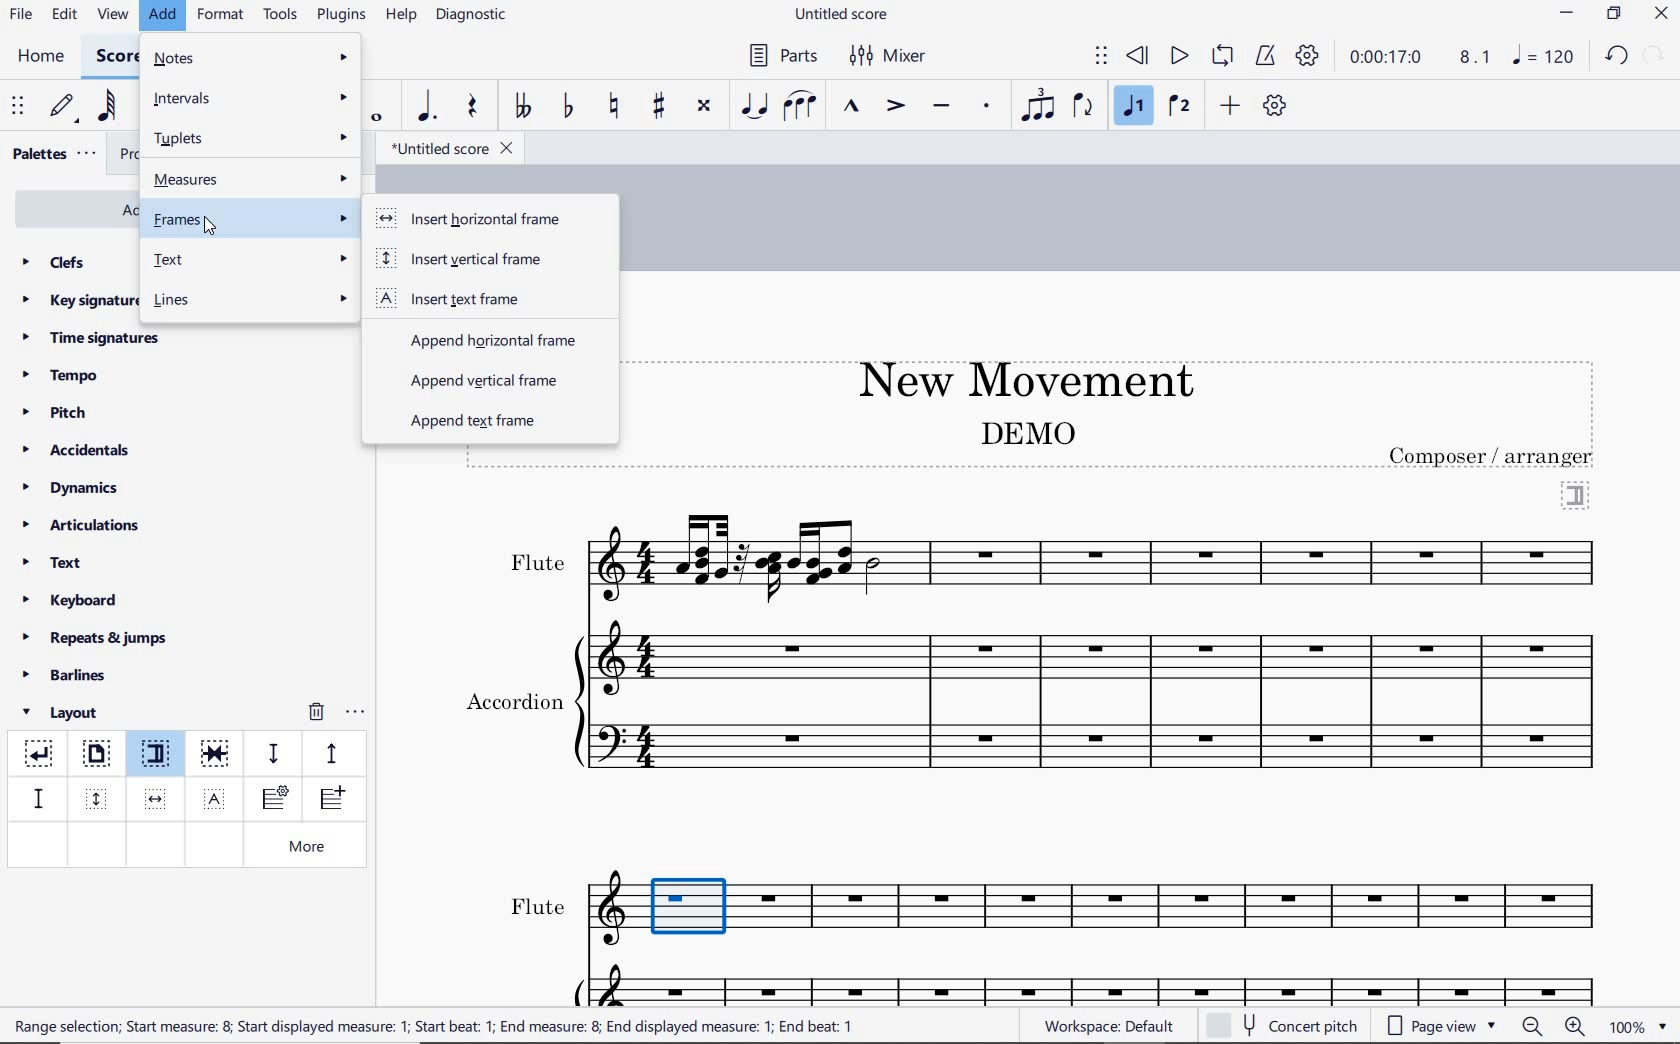 The image size is (1680, 1044). Describe the element at coordinates (1139, 57) in the screenshot. I see `rewind` at that location.